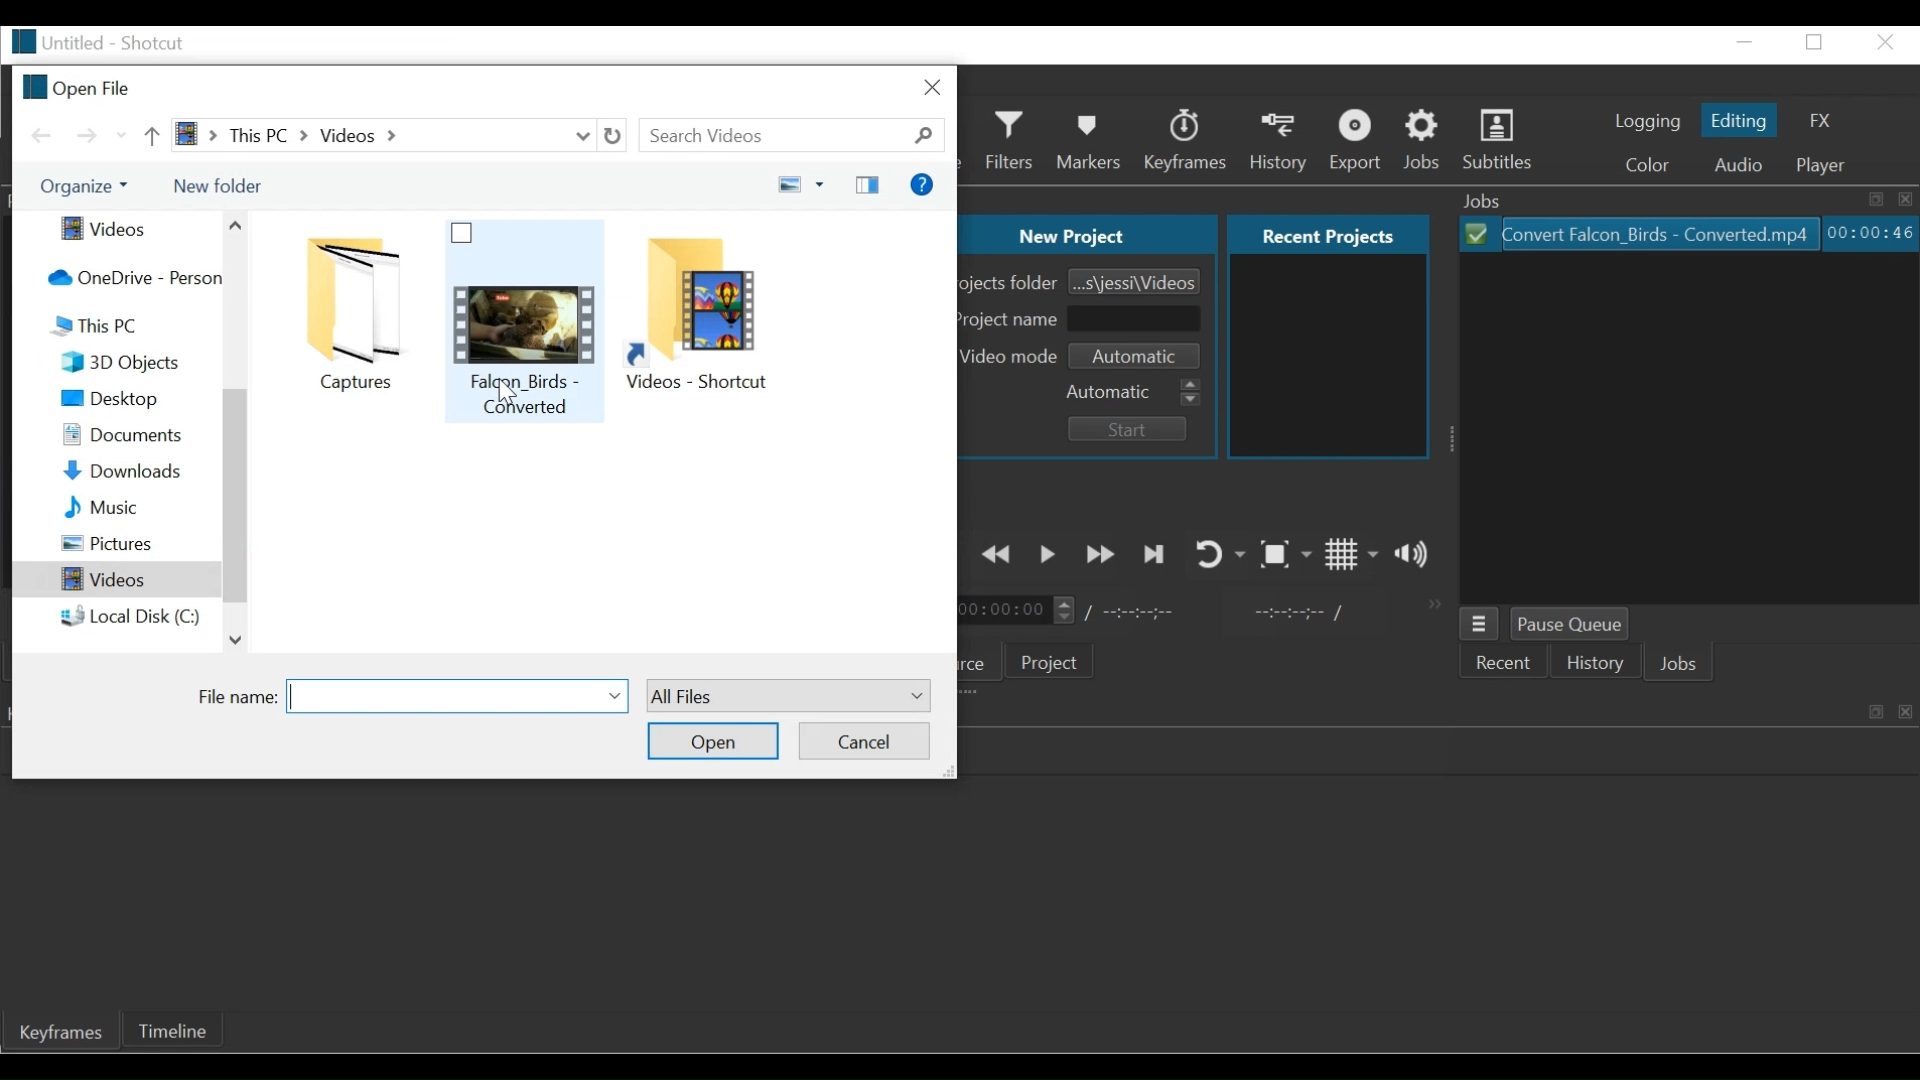 The width and height of the screenshot is (1920, 1080). What do you see at coordinates (1352, 553) in the screenshot?
I see `Toggle grid display on the player` at bounding box center [1352, 553].